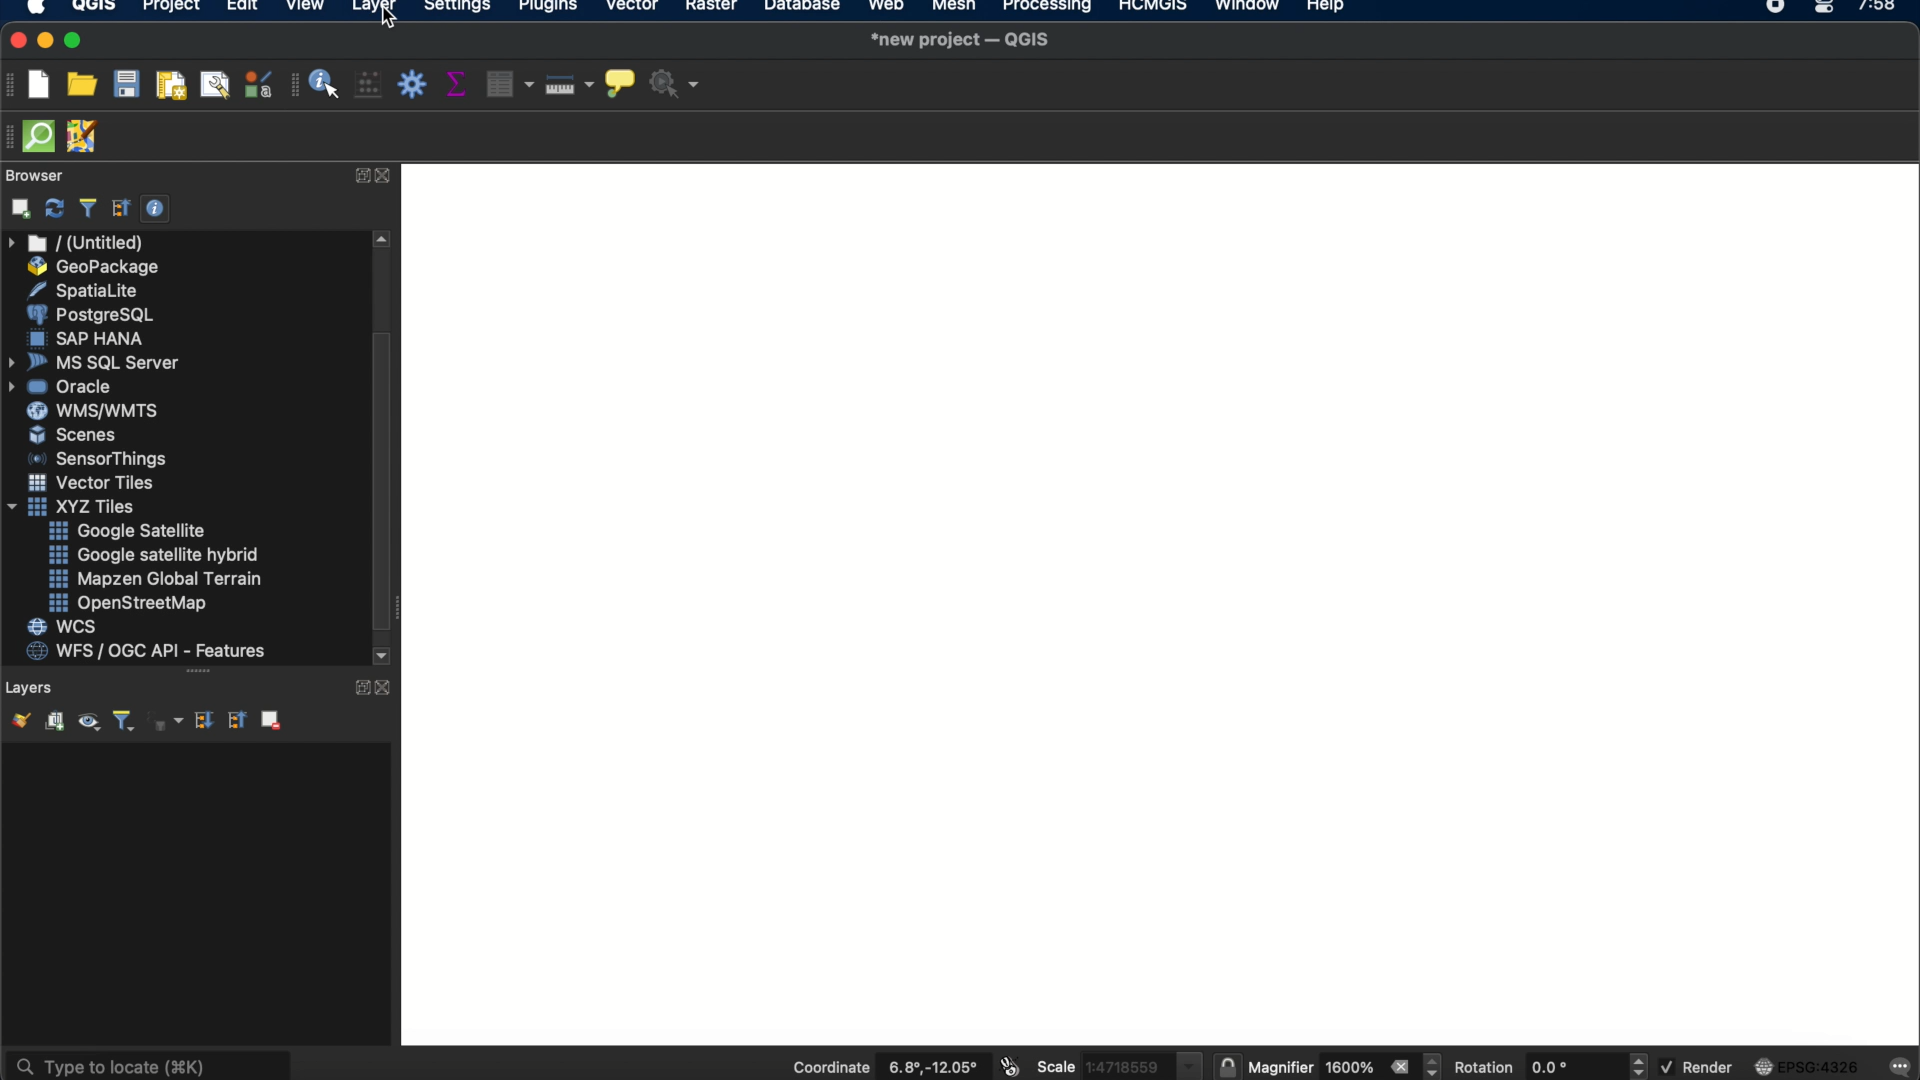 The width and height of the screenshot is (1920, 1080). Describe the element at coordinates (1009, 1065) in the screenshot. I see `toggle extents and mouse position display` at that location.